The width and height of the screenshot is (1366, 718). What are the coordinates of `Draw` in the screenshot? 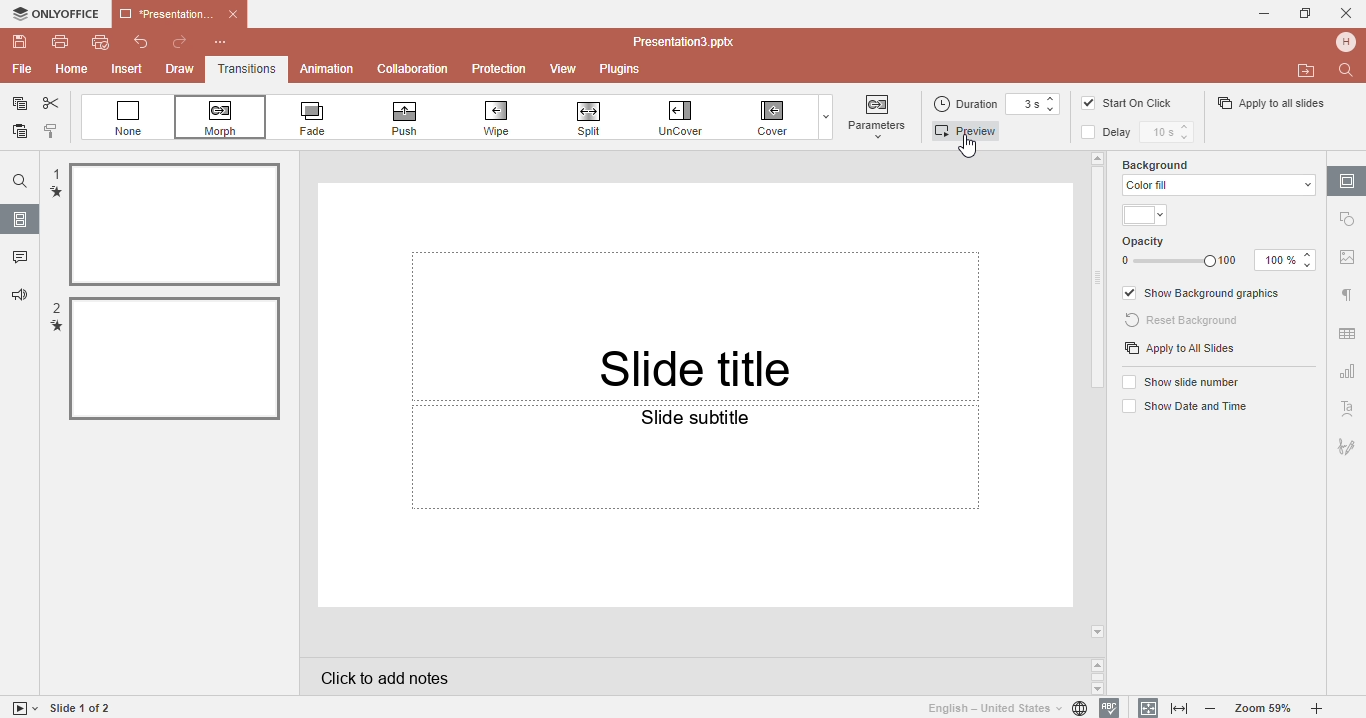 It's located at (178, 70).